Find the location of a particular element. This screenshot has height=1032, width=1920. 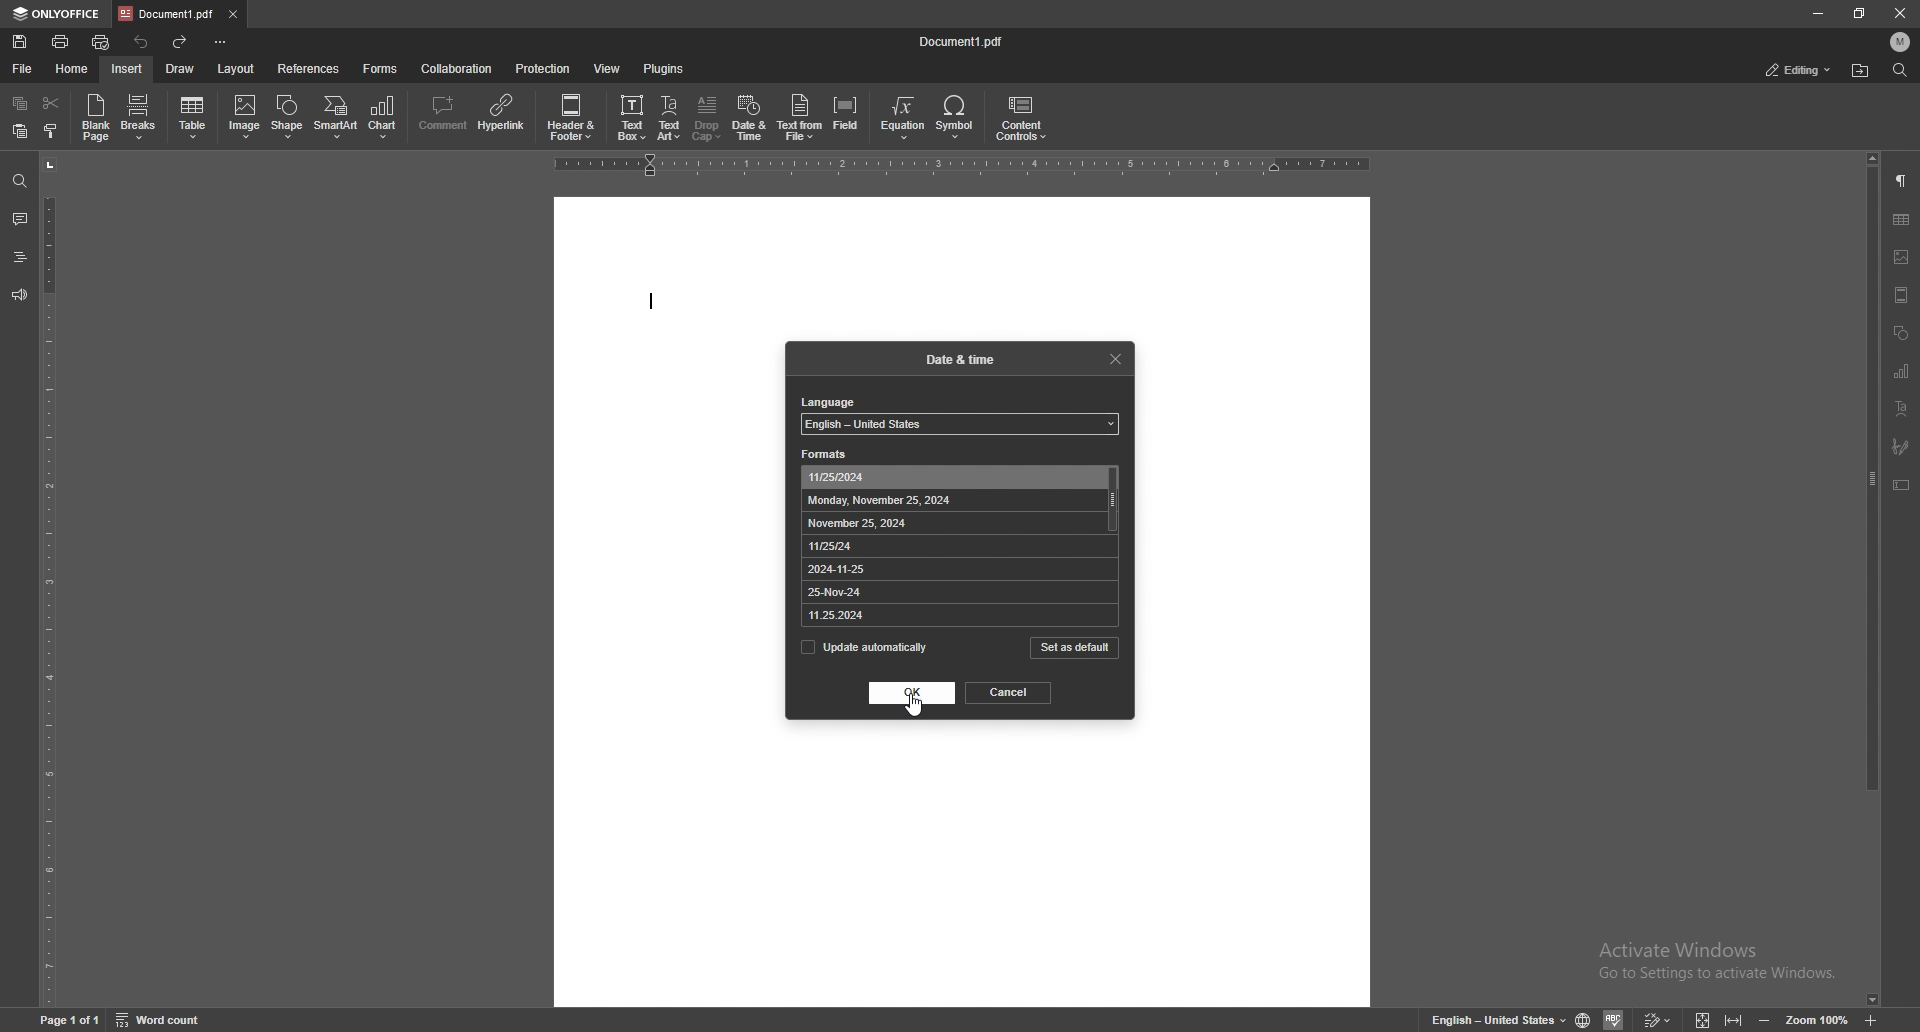

field is located at coordinates (845, 117).